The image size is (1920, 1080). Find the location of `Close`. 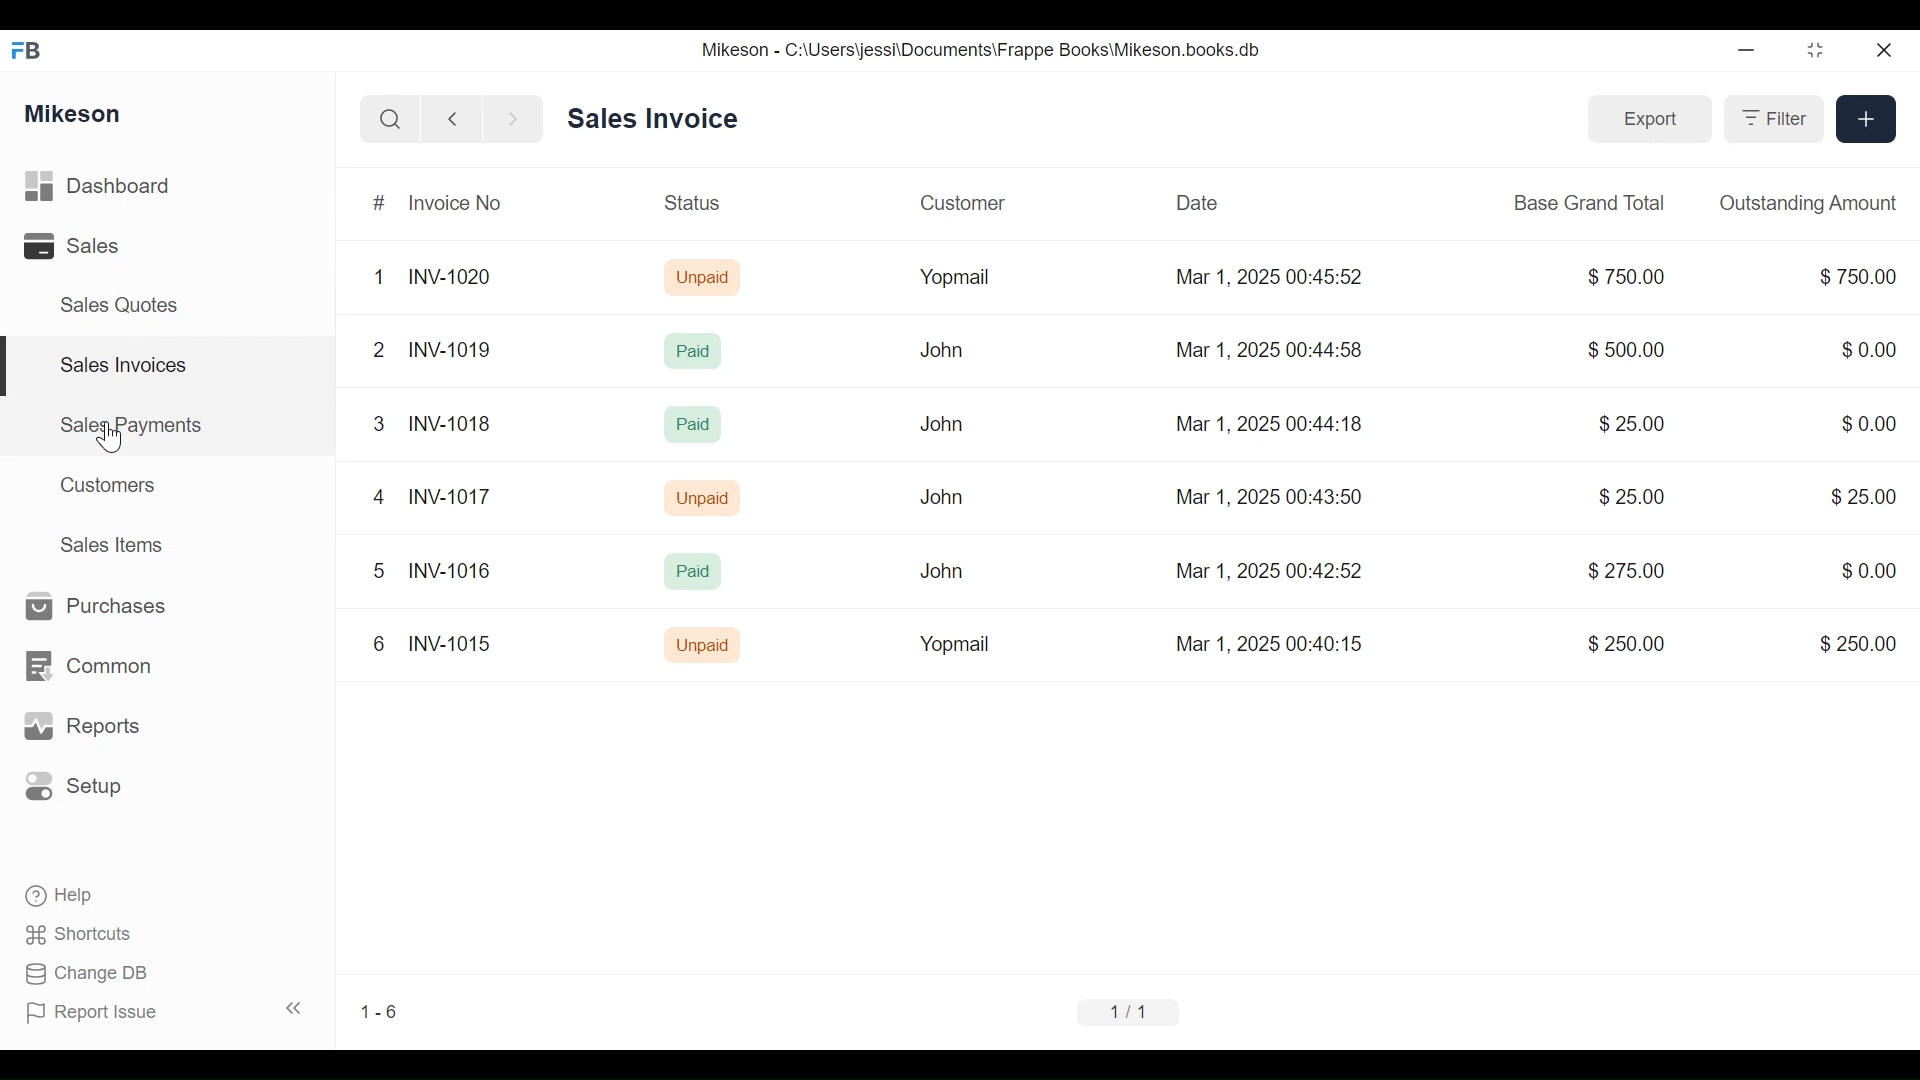

Close is located at coordinates (1881, 47).